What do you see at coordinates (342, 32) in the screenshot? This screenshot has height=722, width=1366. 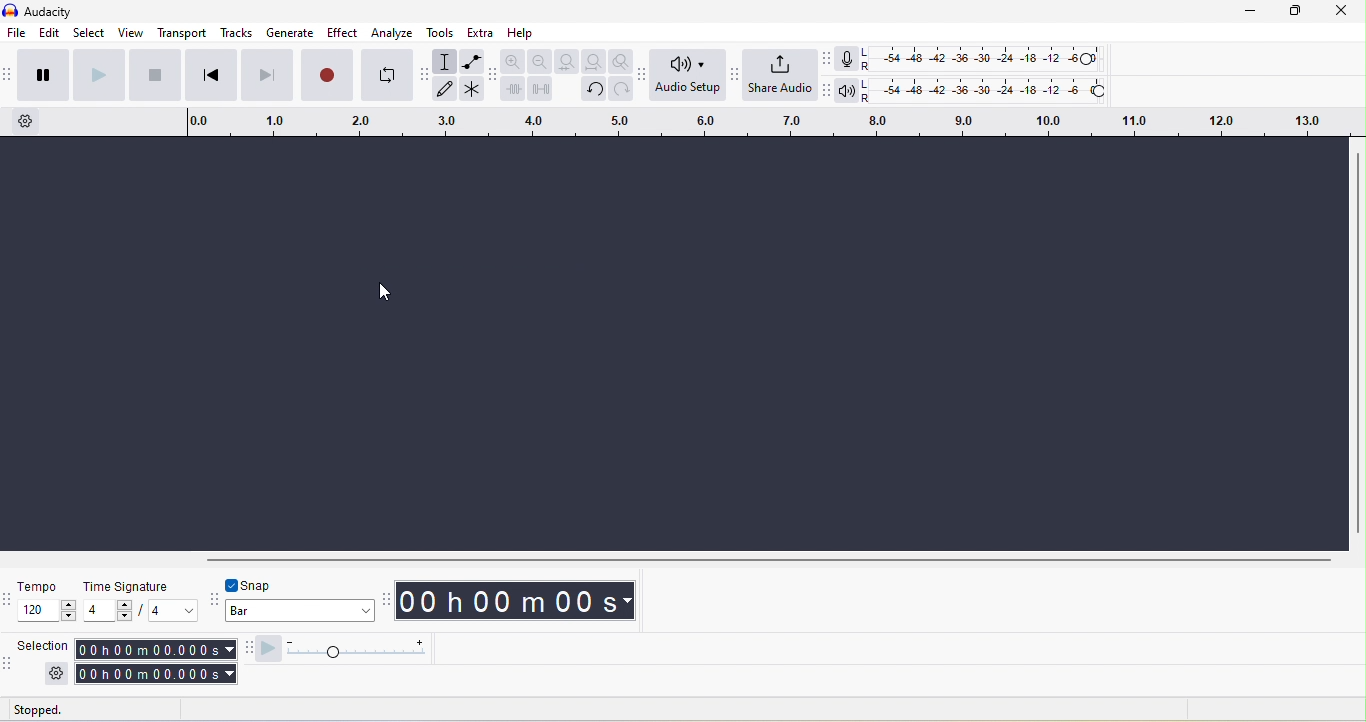 I see `effect` at bounding box center [342, 32].